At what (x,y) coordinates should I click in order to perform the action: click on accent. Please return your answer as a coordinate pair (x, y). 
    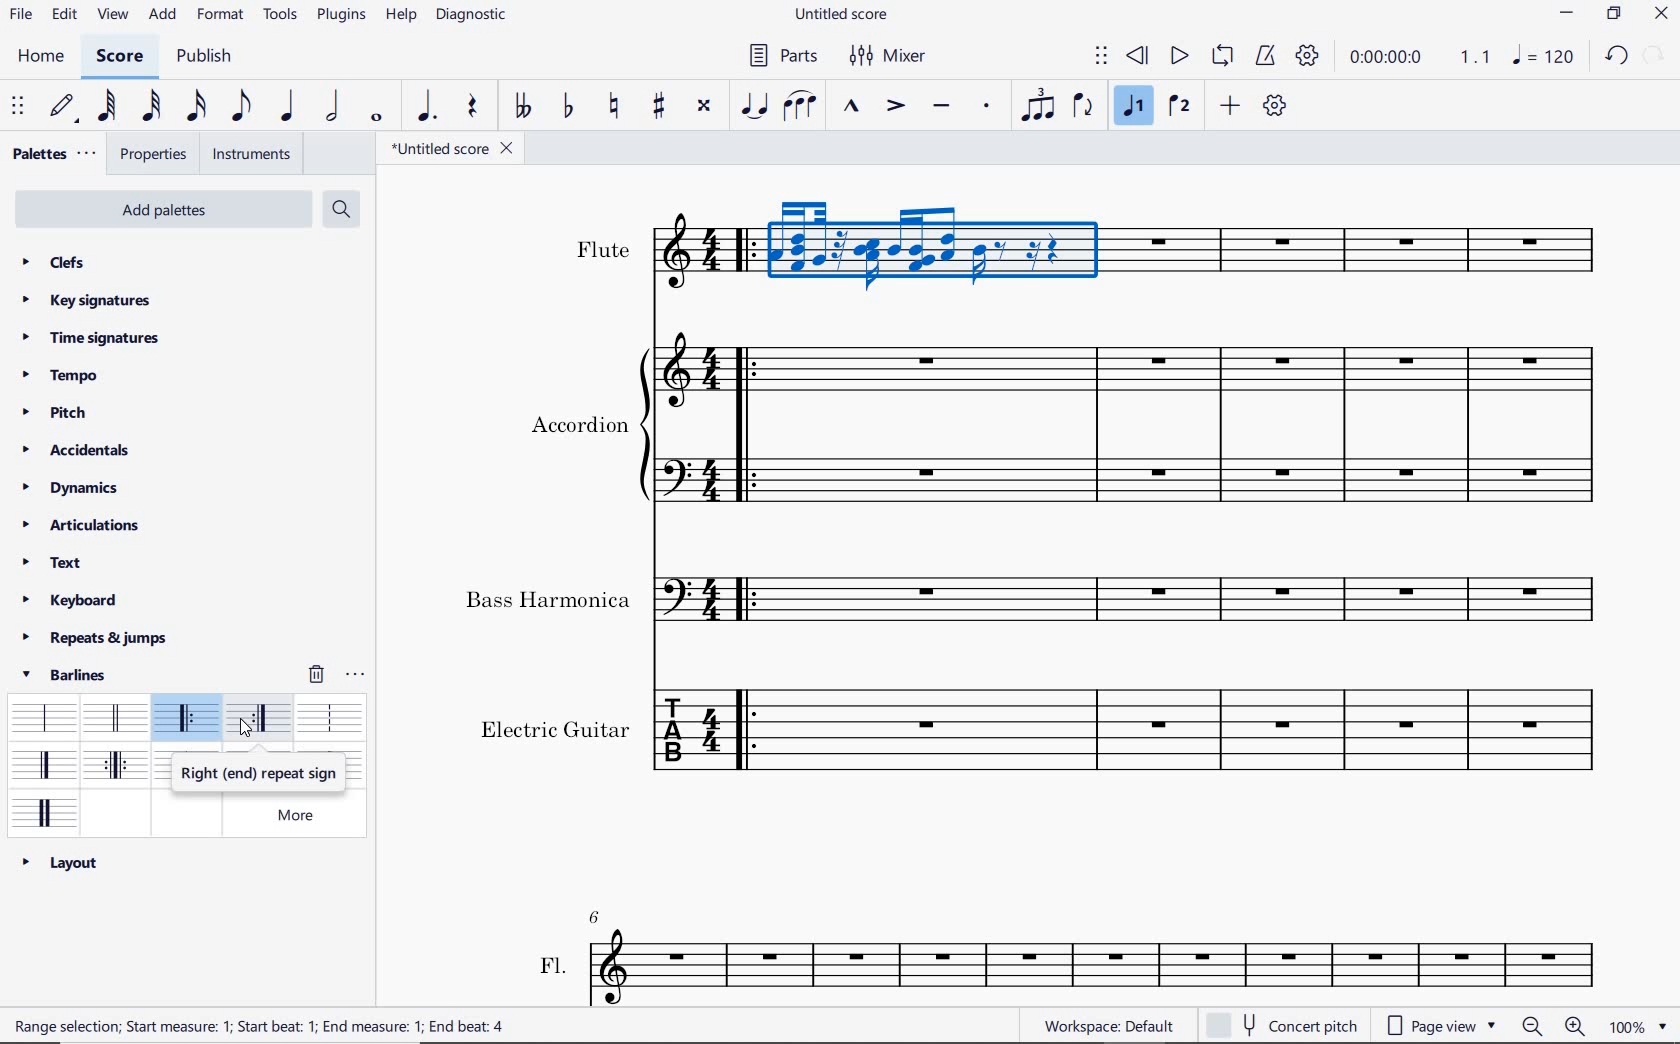
    Looking at the image, I should click on (896, 107).